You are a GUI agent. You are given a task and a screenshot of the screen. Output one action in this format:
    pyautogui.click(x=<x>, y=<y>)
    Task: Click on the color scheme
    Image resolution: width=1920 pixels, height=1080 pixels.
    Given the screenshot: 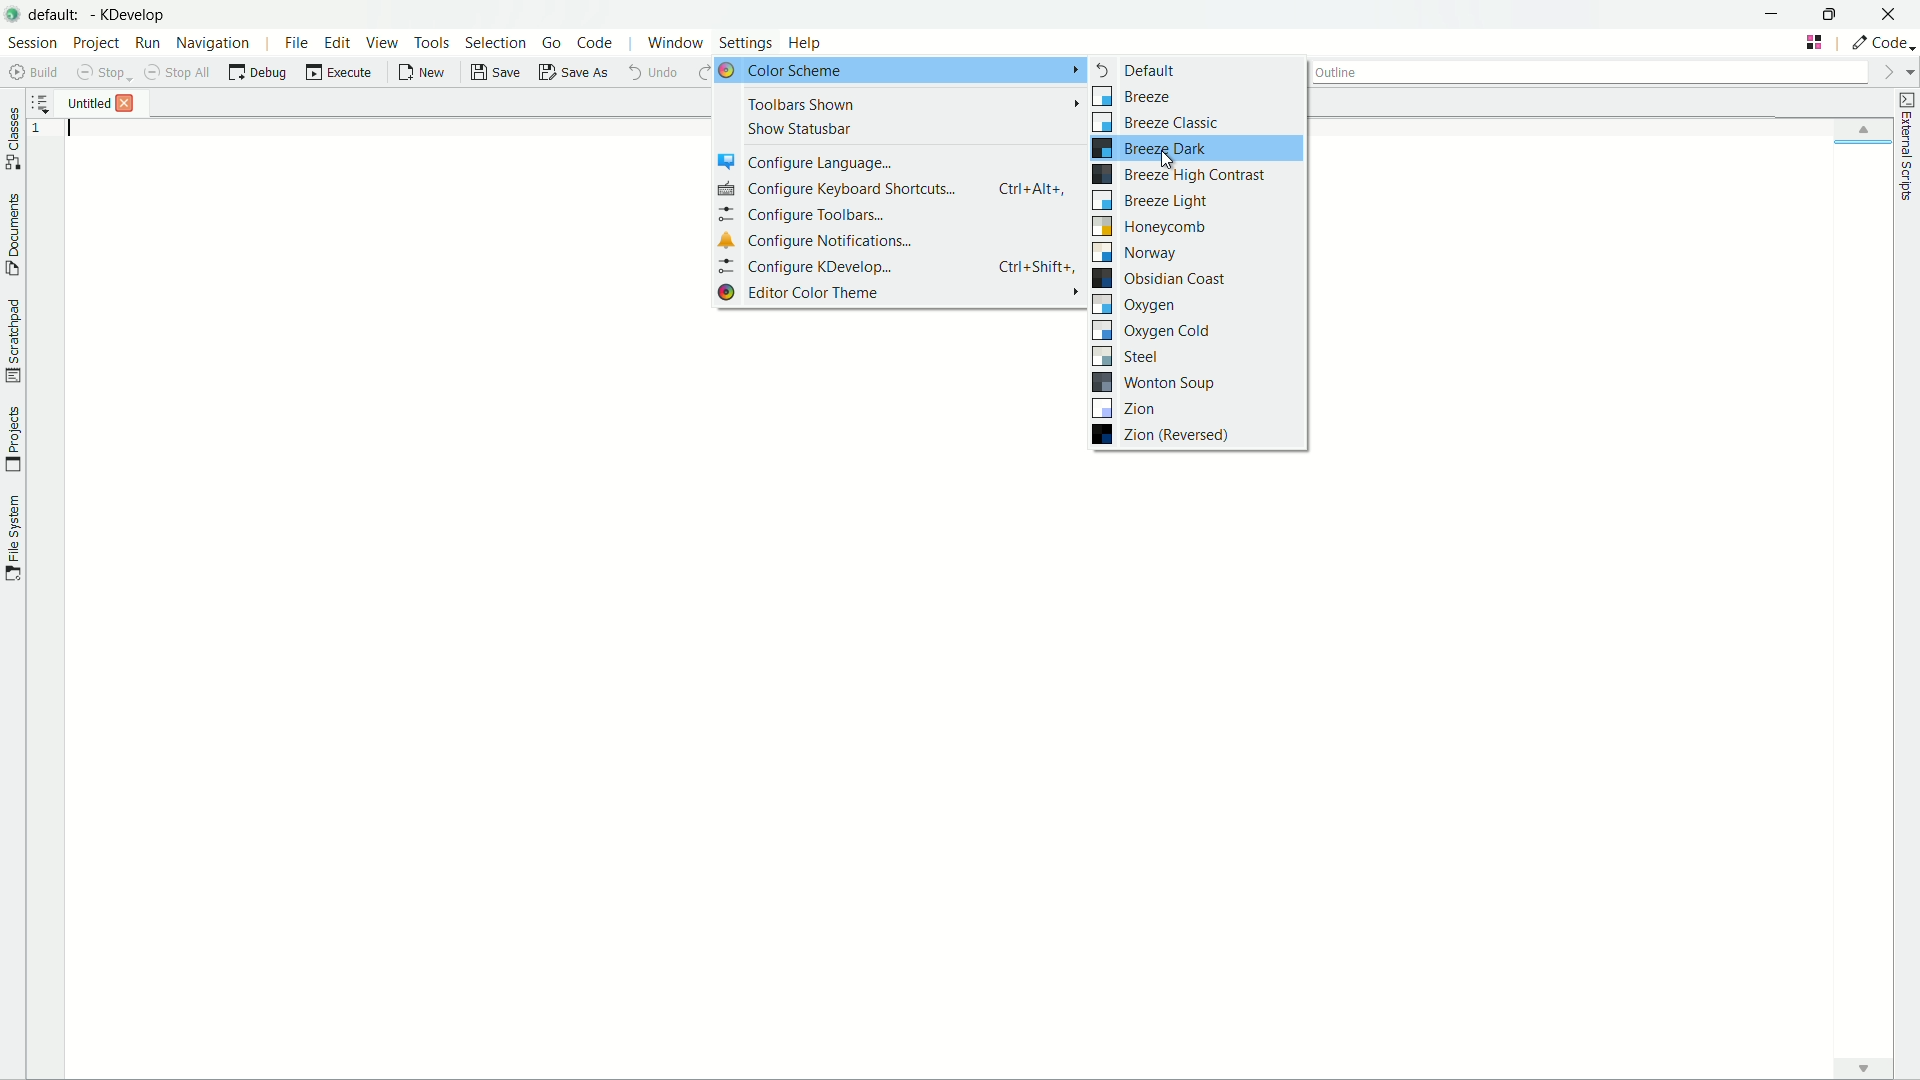 What is the action you would take?
    pyautogui.click(x=901, y=70)
    